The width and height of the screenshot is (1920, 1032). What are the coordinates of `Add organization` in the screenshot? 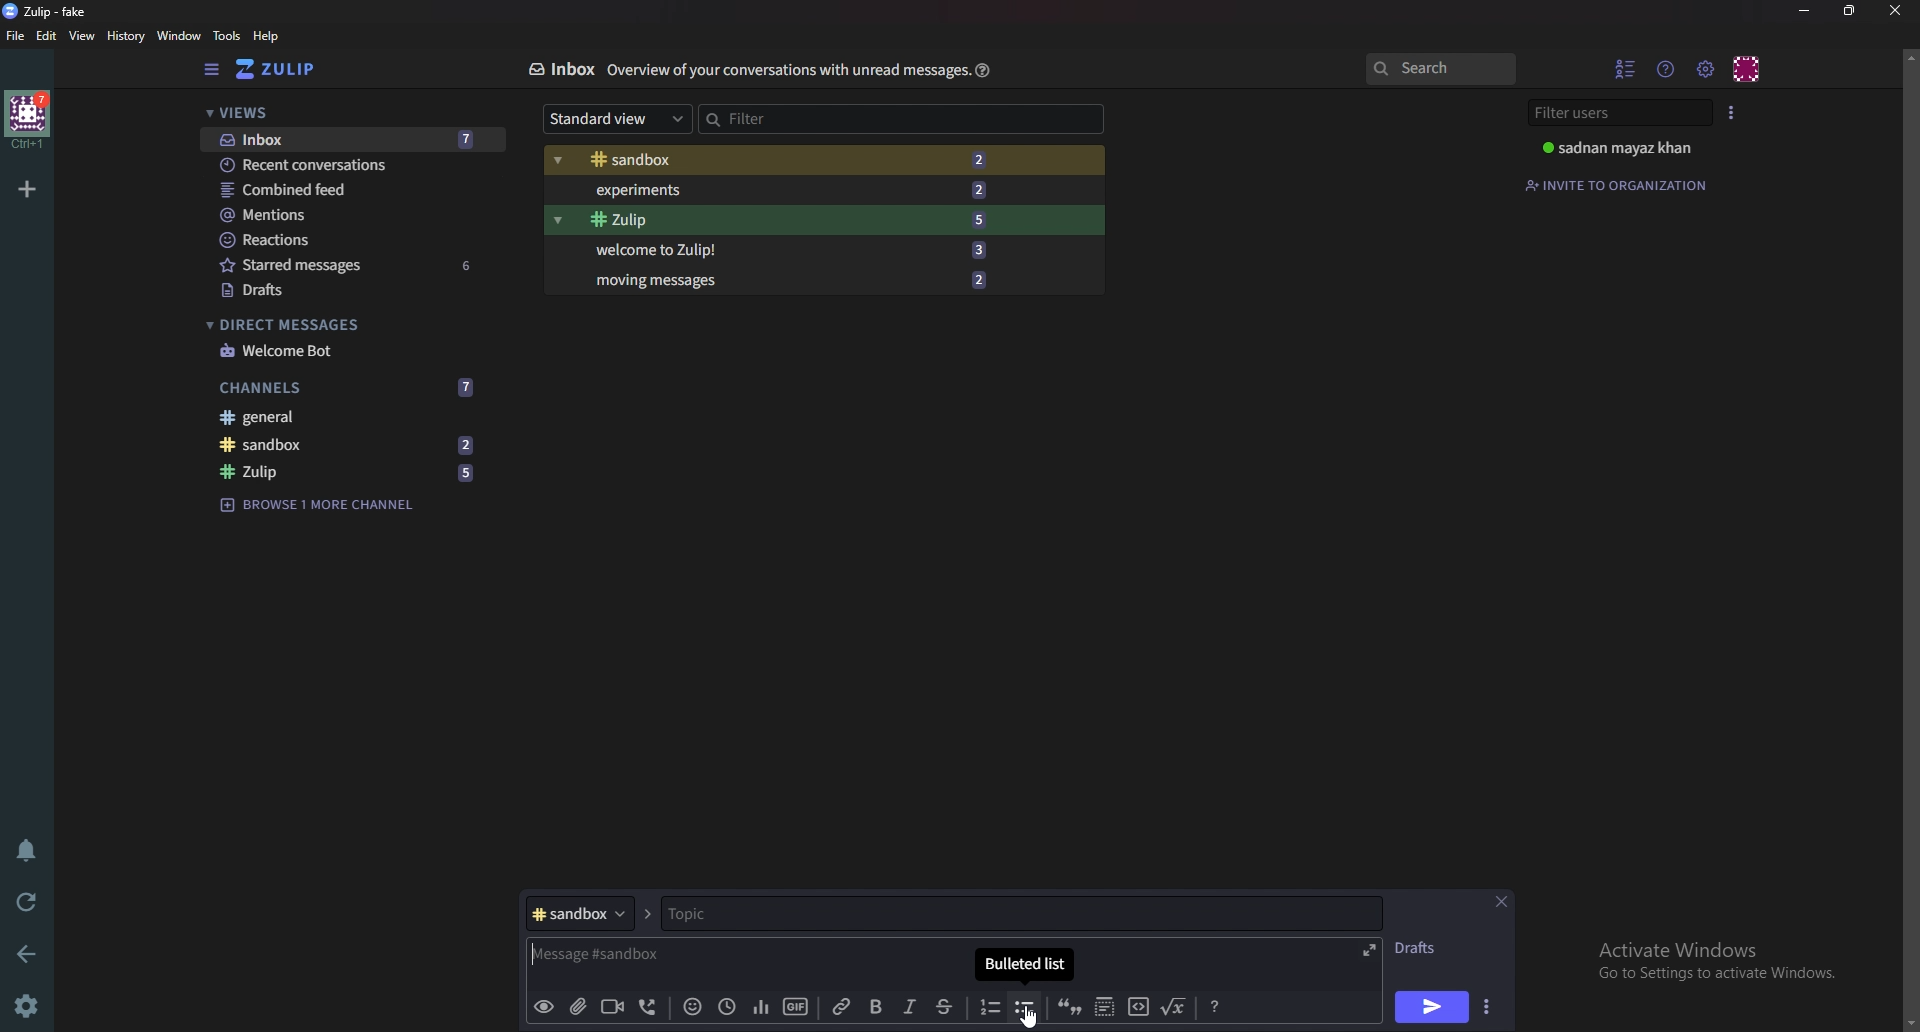 It's located at (26, 188).